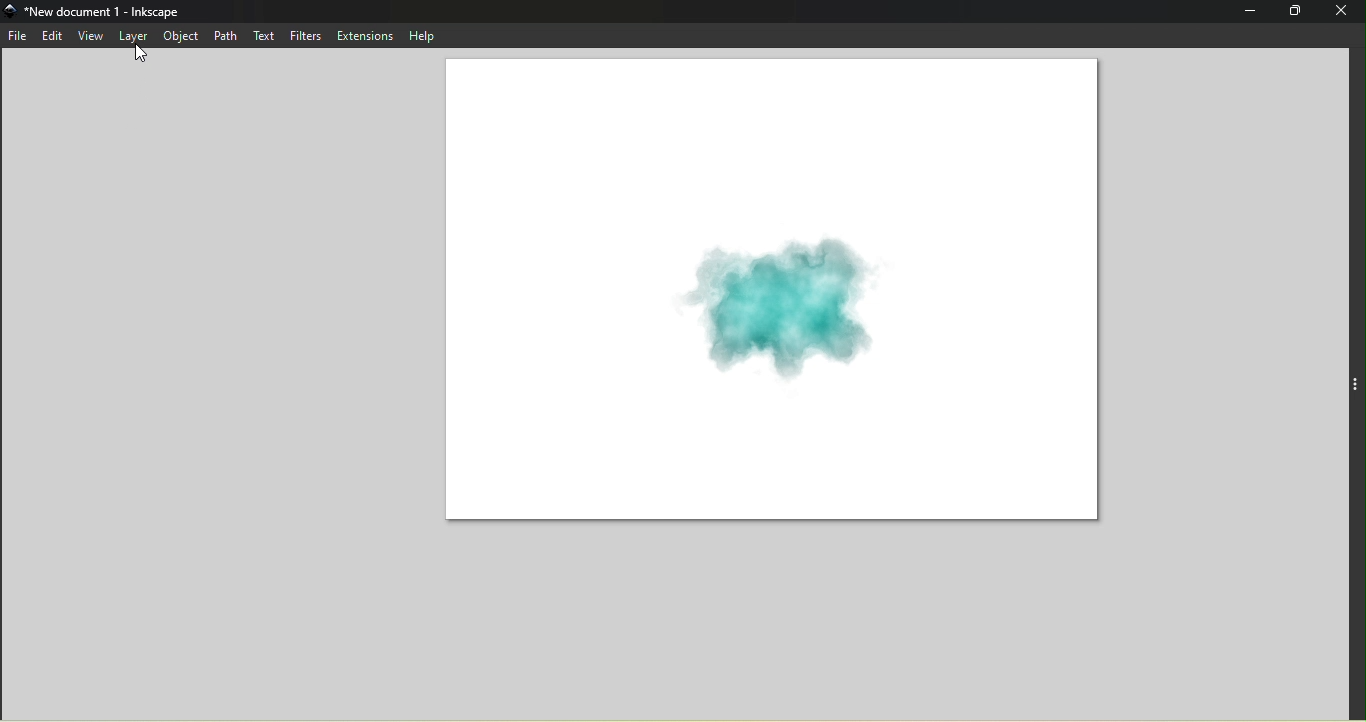 This screenshot has width=1366, height=722. Describe the element at coordinates (1245, 12) in the screenshot. I see `Minimize` at that location.